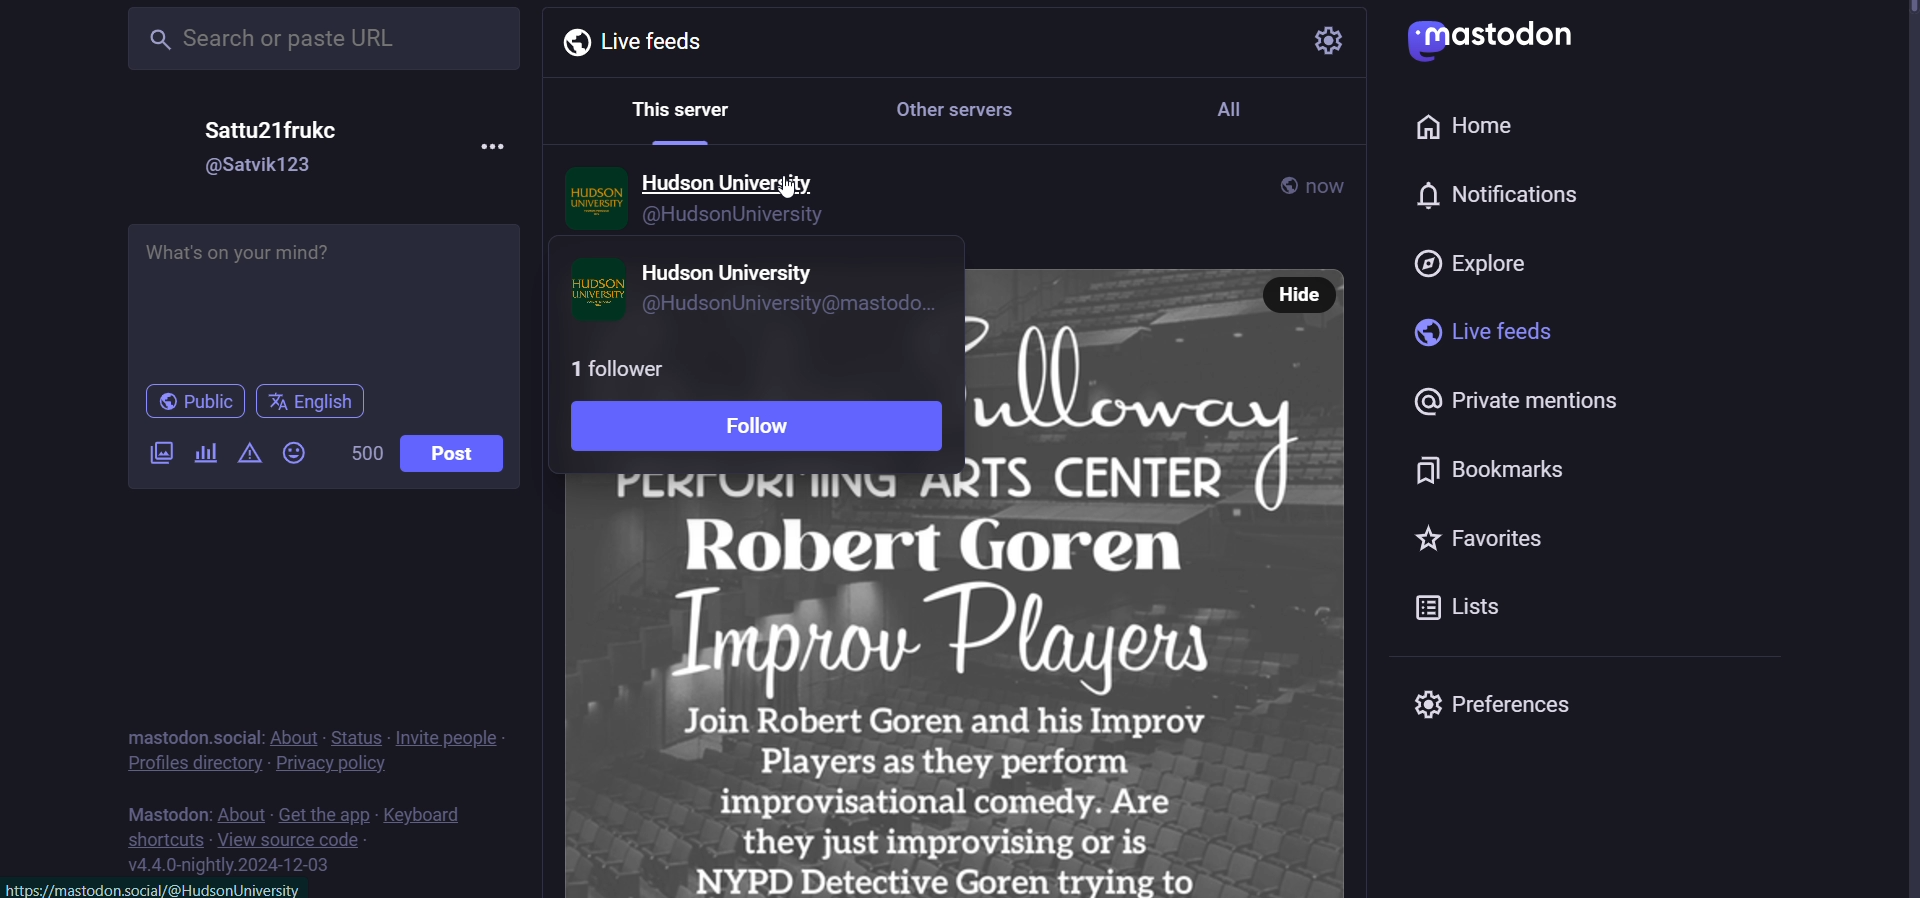  Describe the element at coordinates (624, 368) in the screenshot. I see `1 follower` at that location.